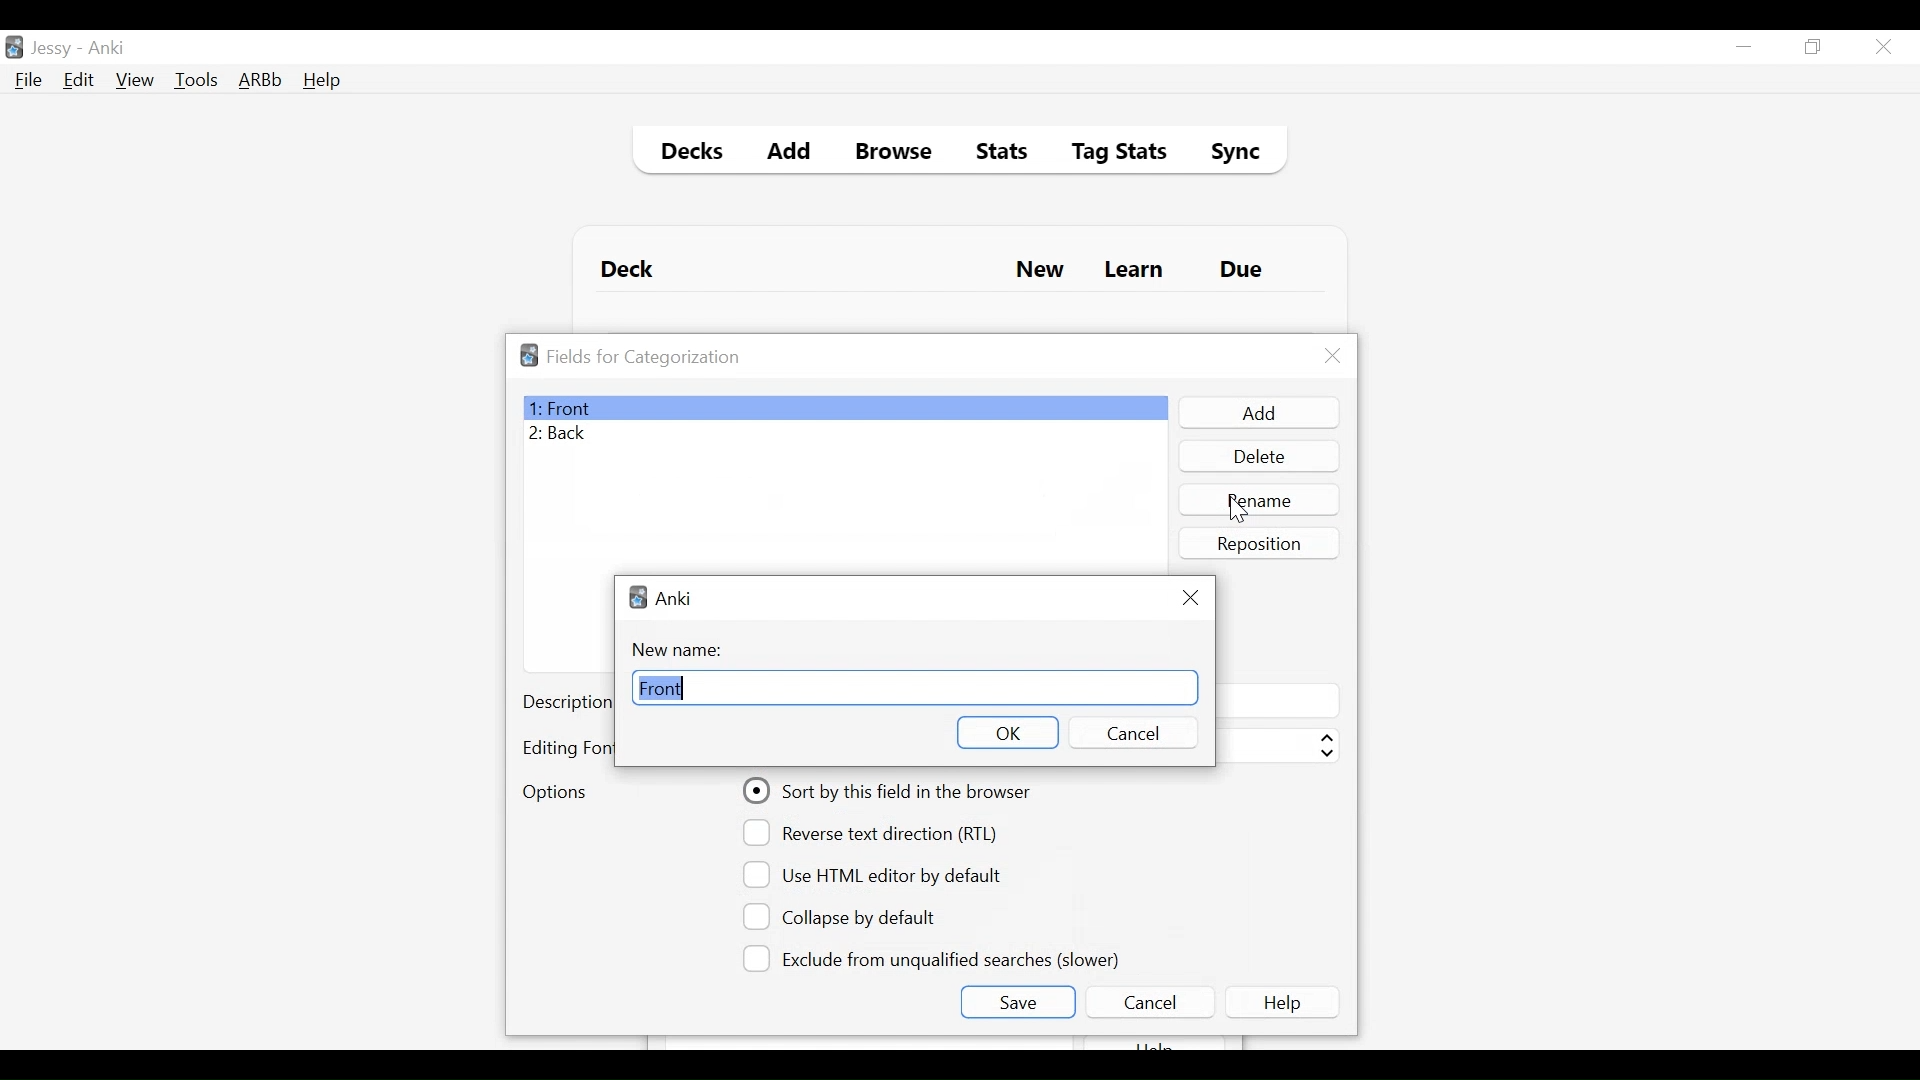  Describe the element at coordinates (529, 355) in the screenshot. I see `Application logo` at that location.